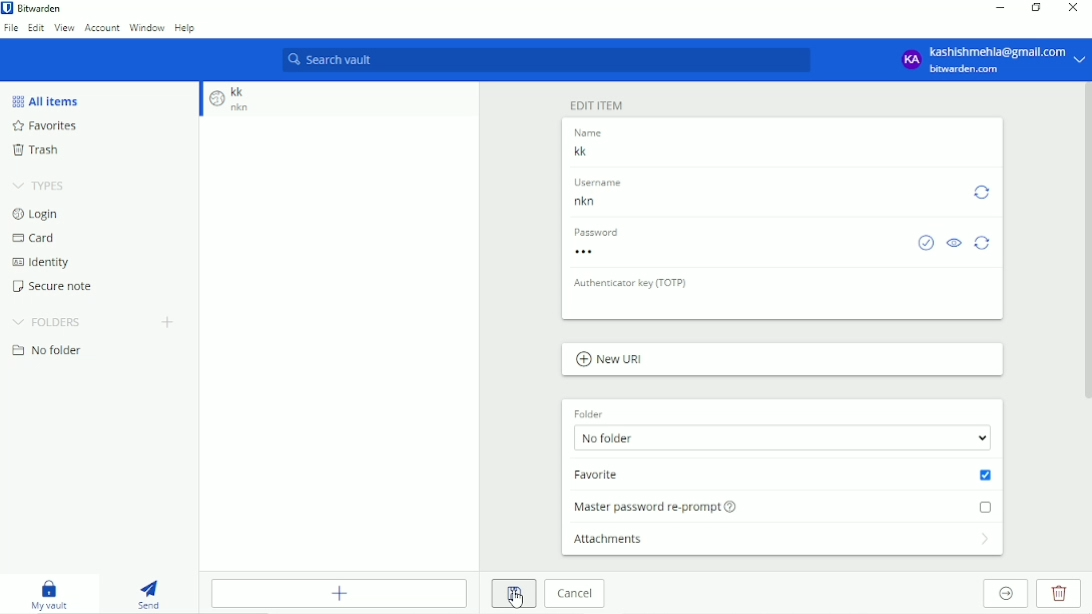 The height and width of the screenshot is (614, 1092). What do you see at coordinates (992, 59) in the screenshot?
I see `Account` at bounding box center [992, 59].